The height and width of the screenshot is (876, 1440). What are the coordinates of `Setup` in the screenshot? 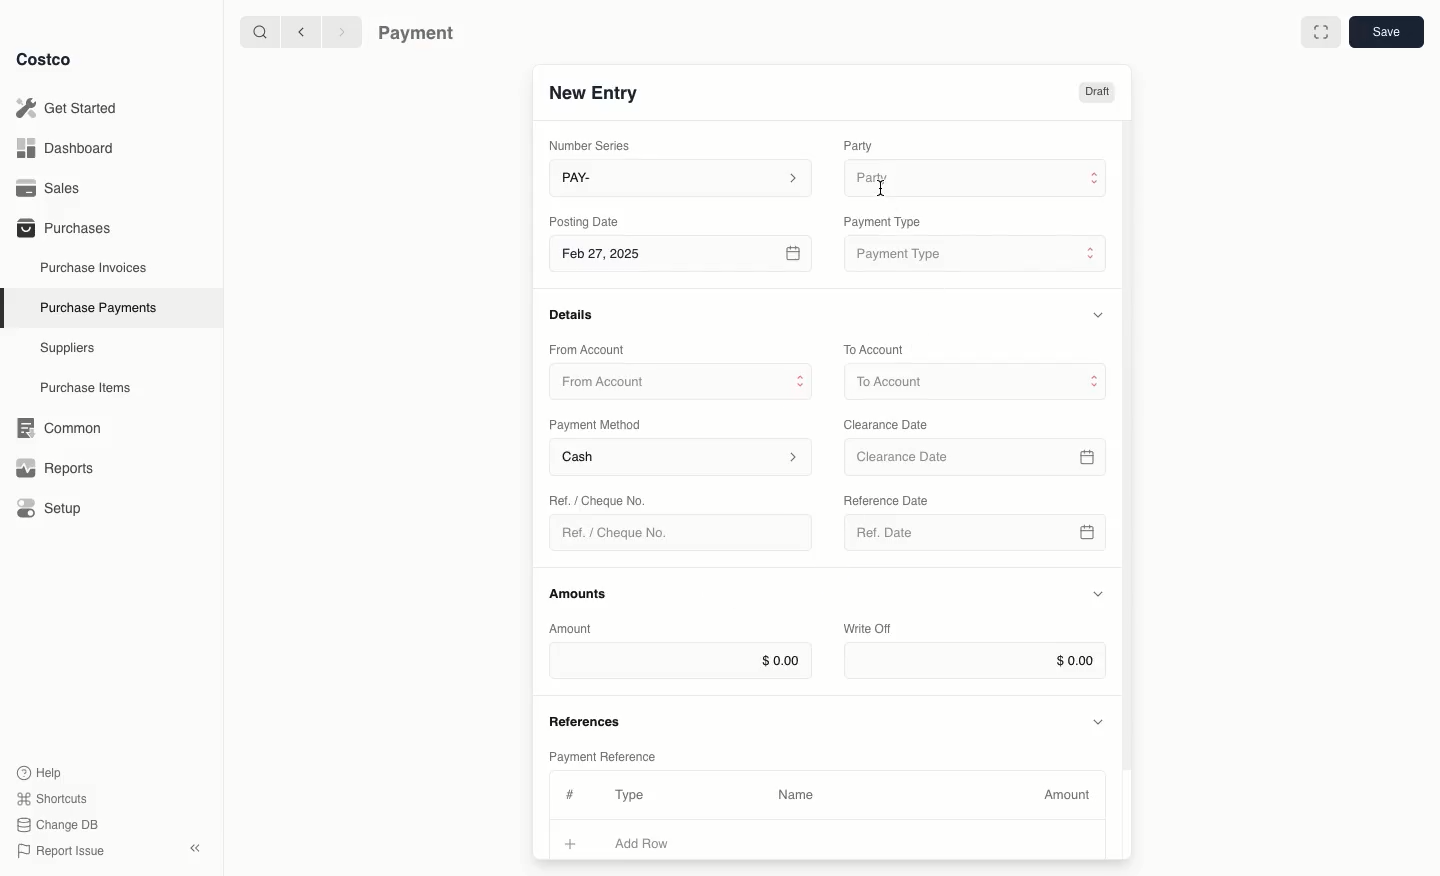 It's located at (56, 510).